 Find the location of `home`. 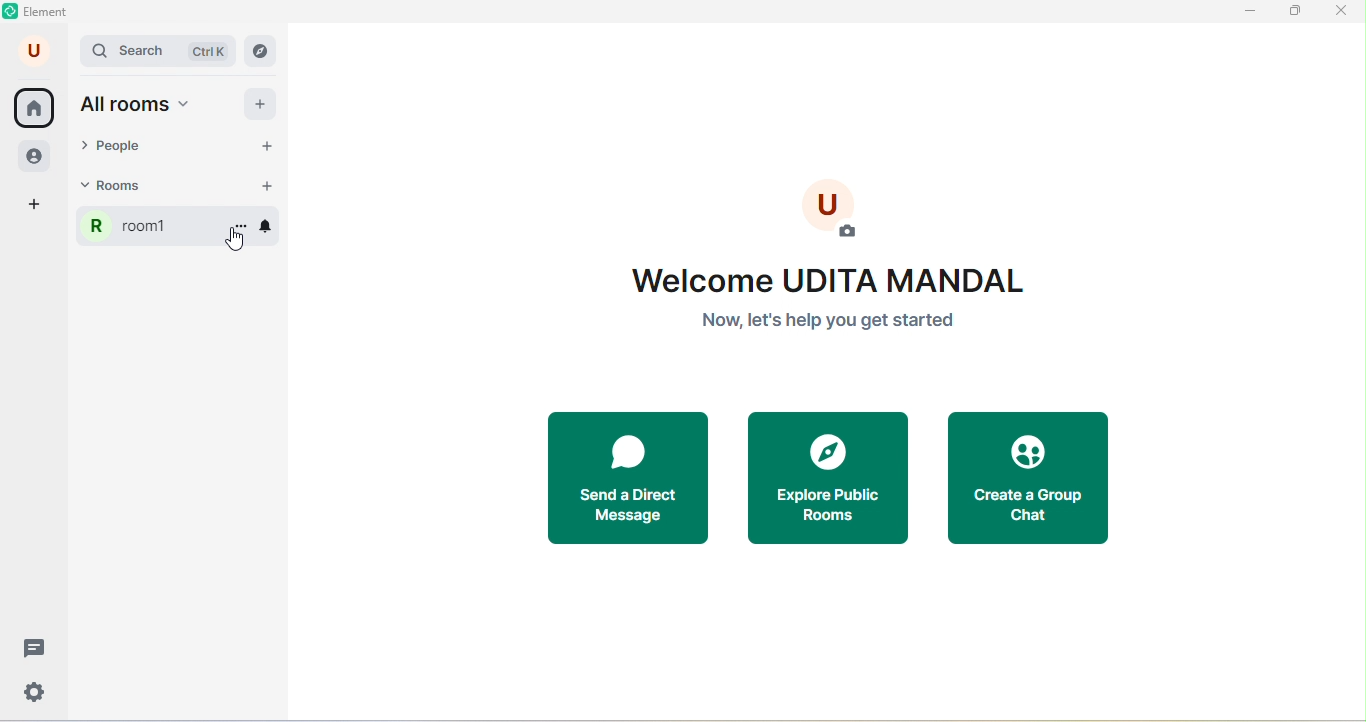

home is located at coordinates (34, 108).